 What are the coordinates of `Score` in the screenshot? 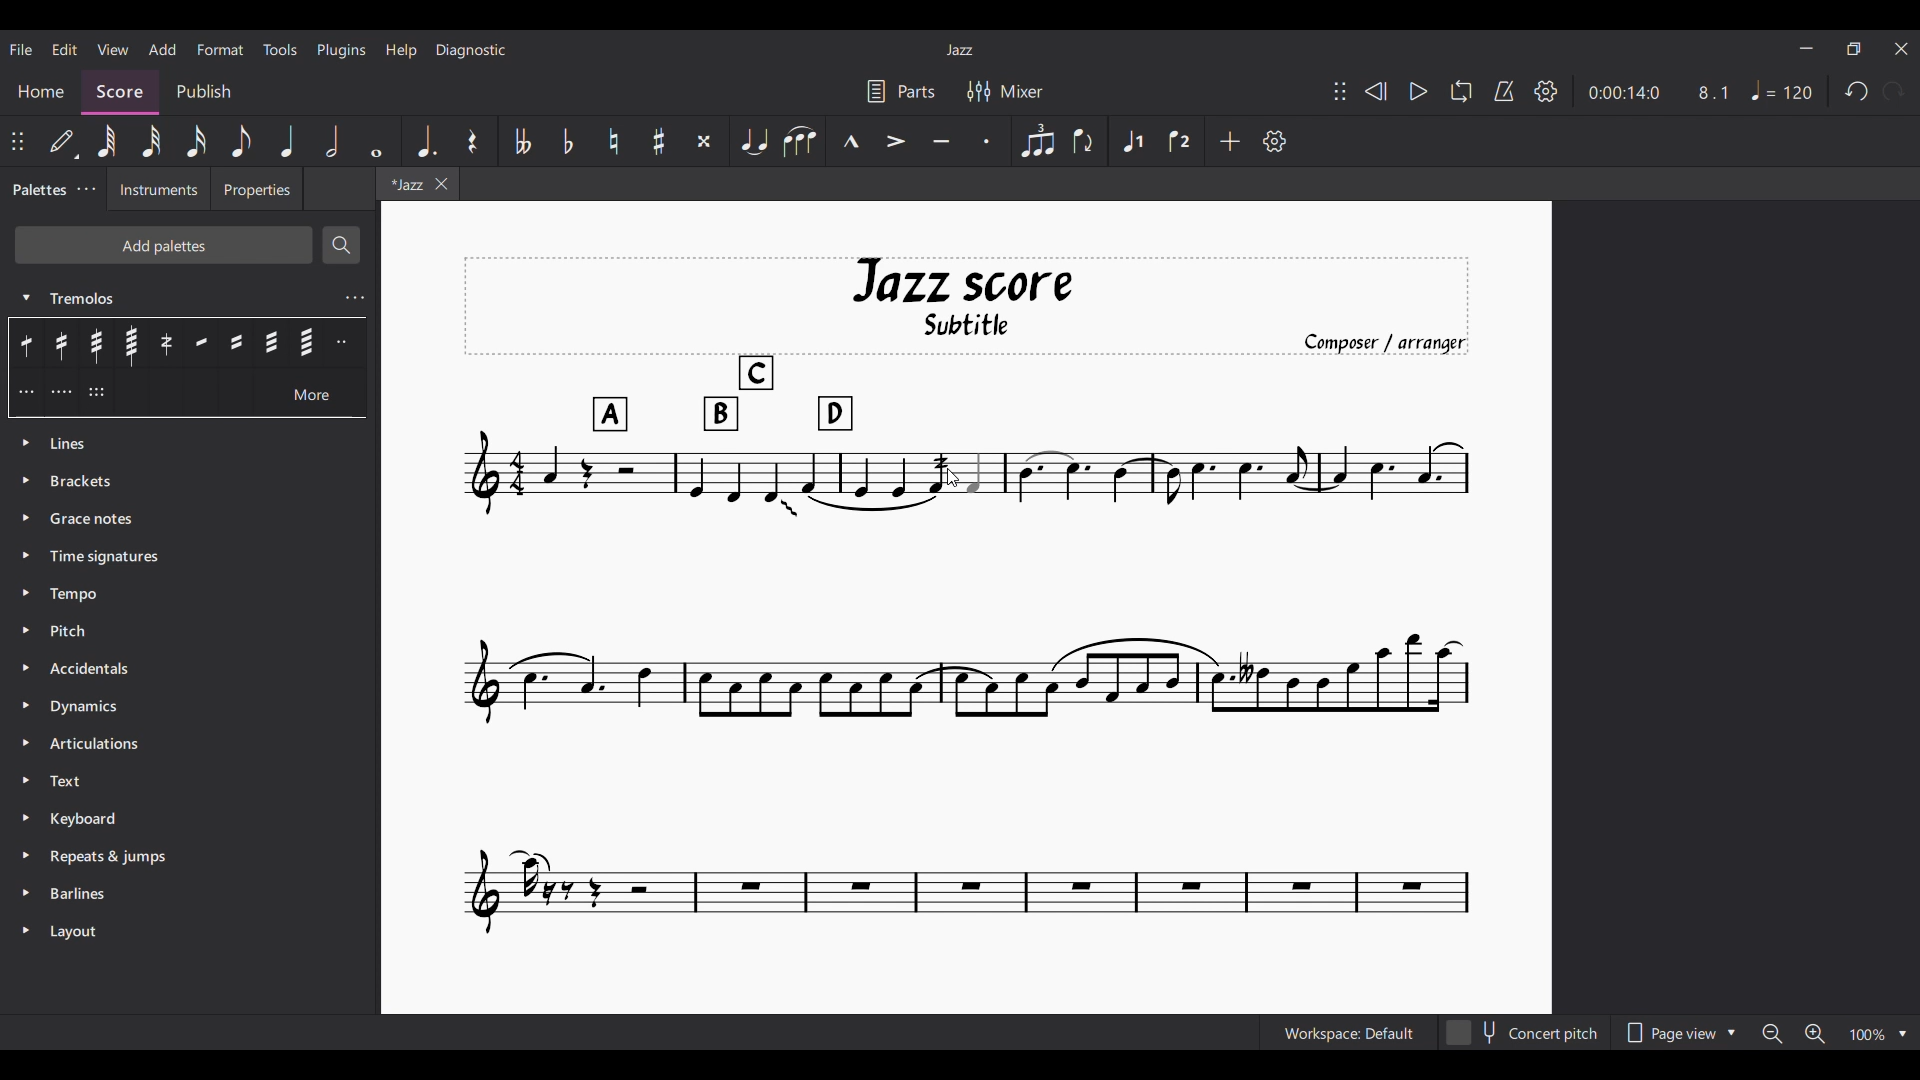 It's located at (120, 92).